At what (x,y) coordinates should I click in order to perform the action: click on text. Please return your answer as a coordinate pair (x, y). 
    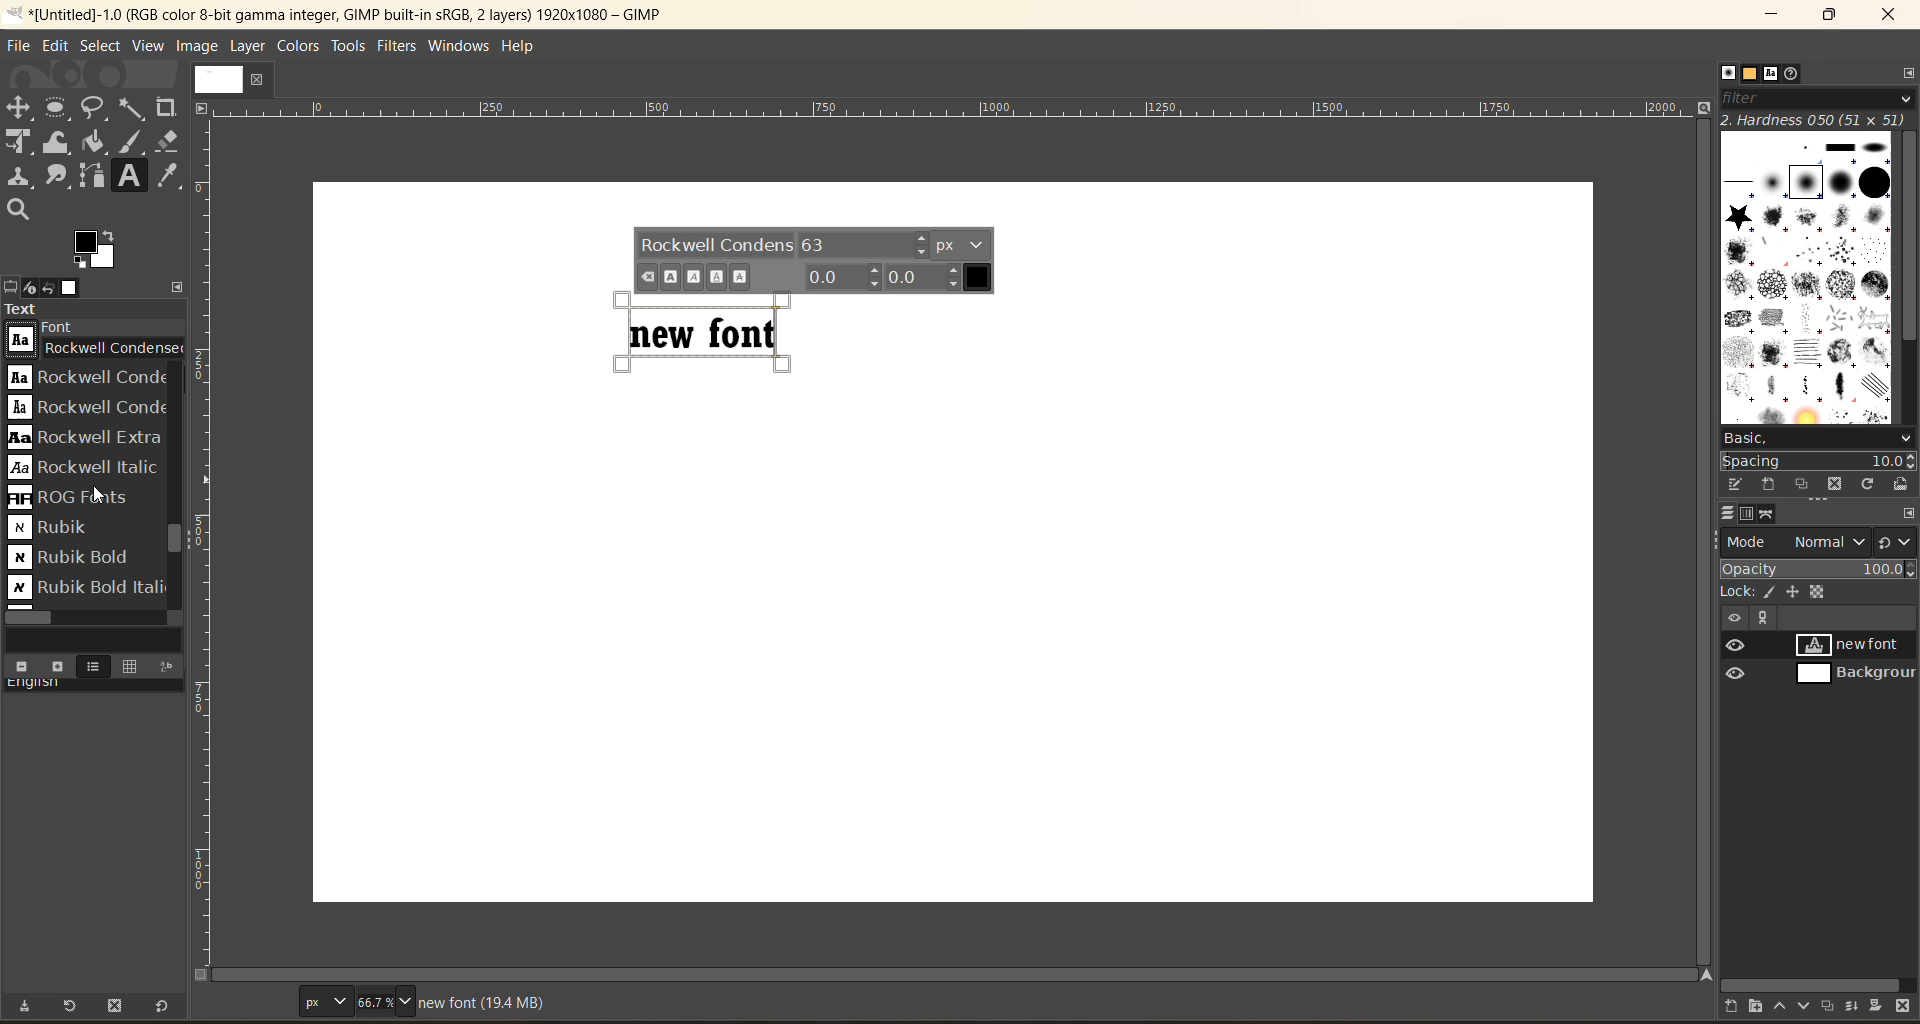
    Looking at the image, I should click on (95, 311).